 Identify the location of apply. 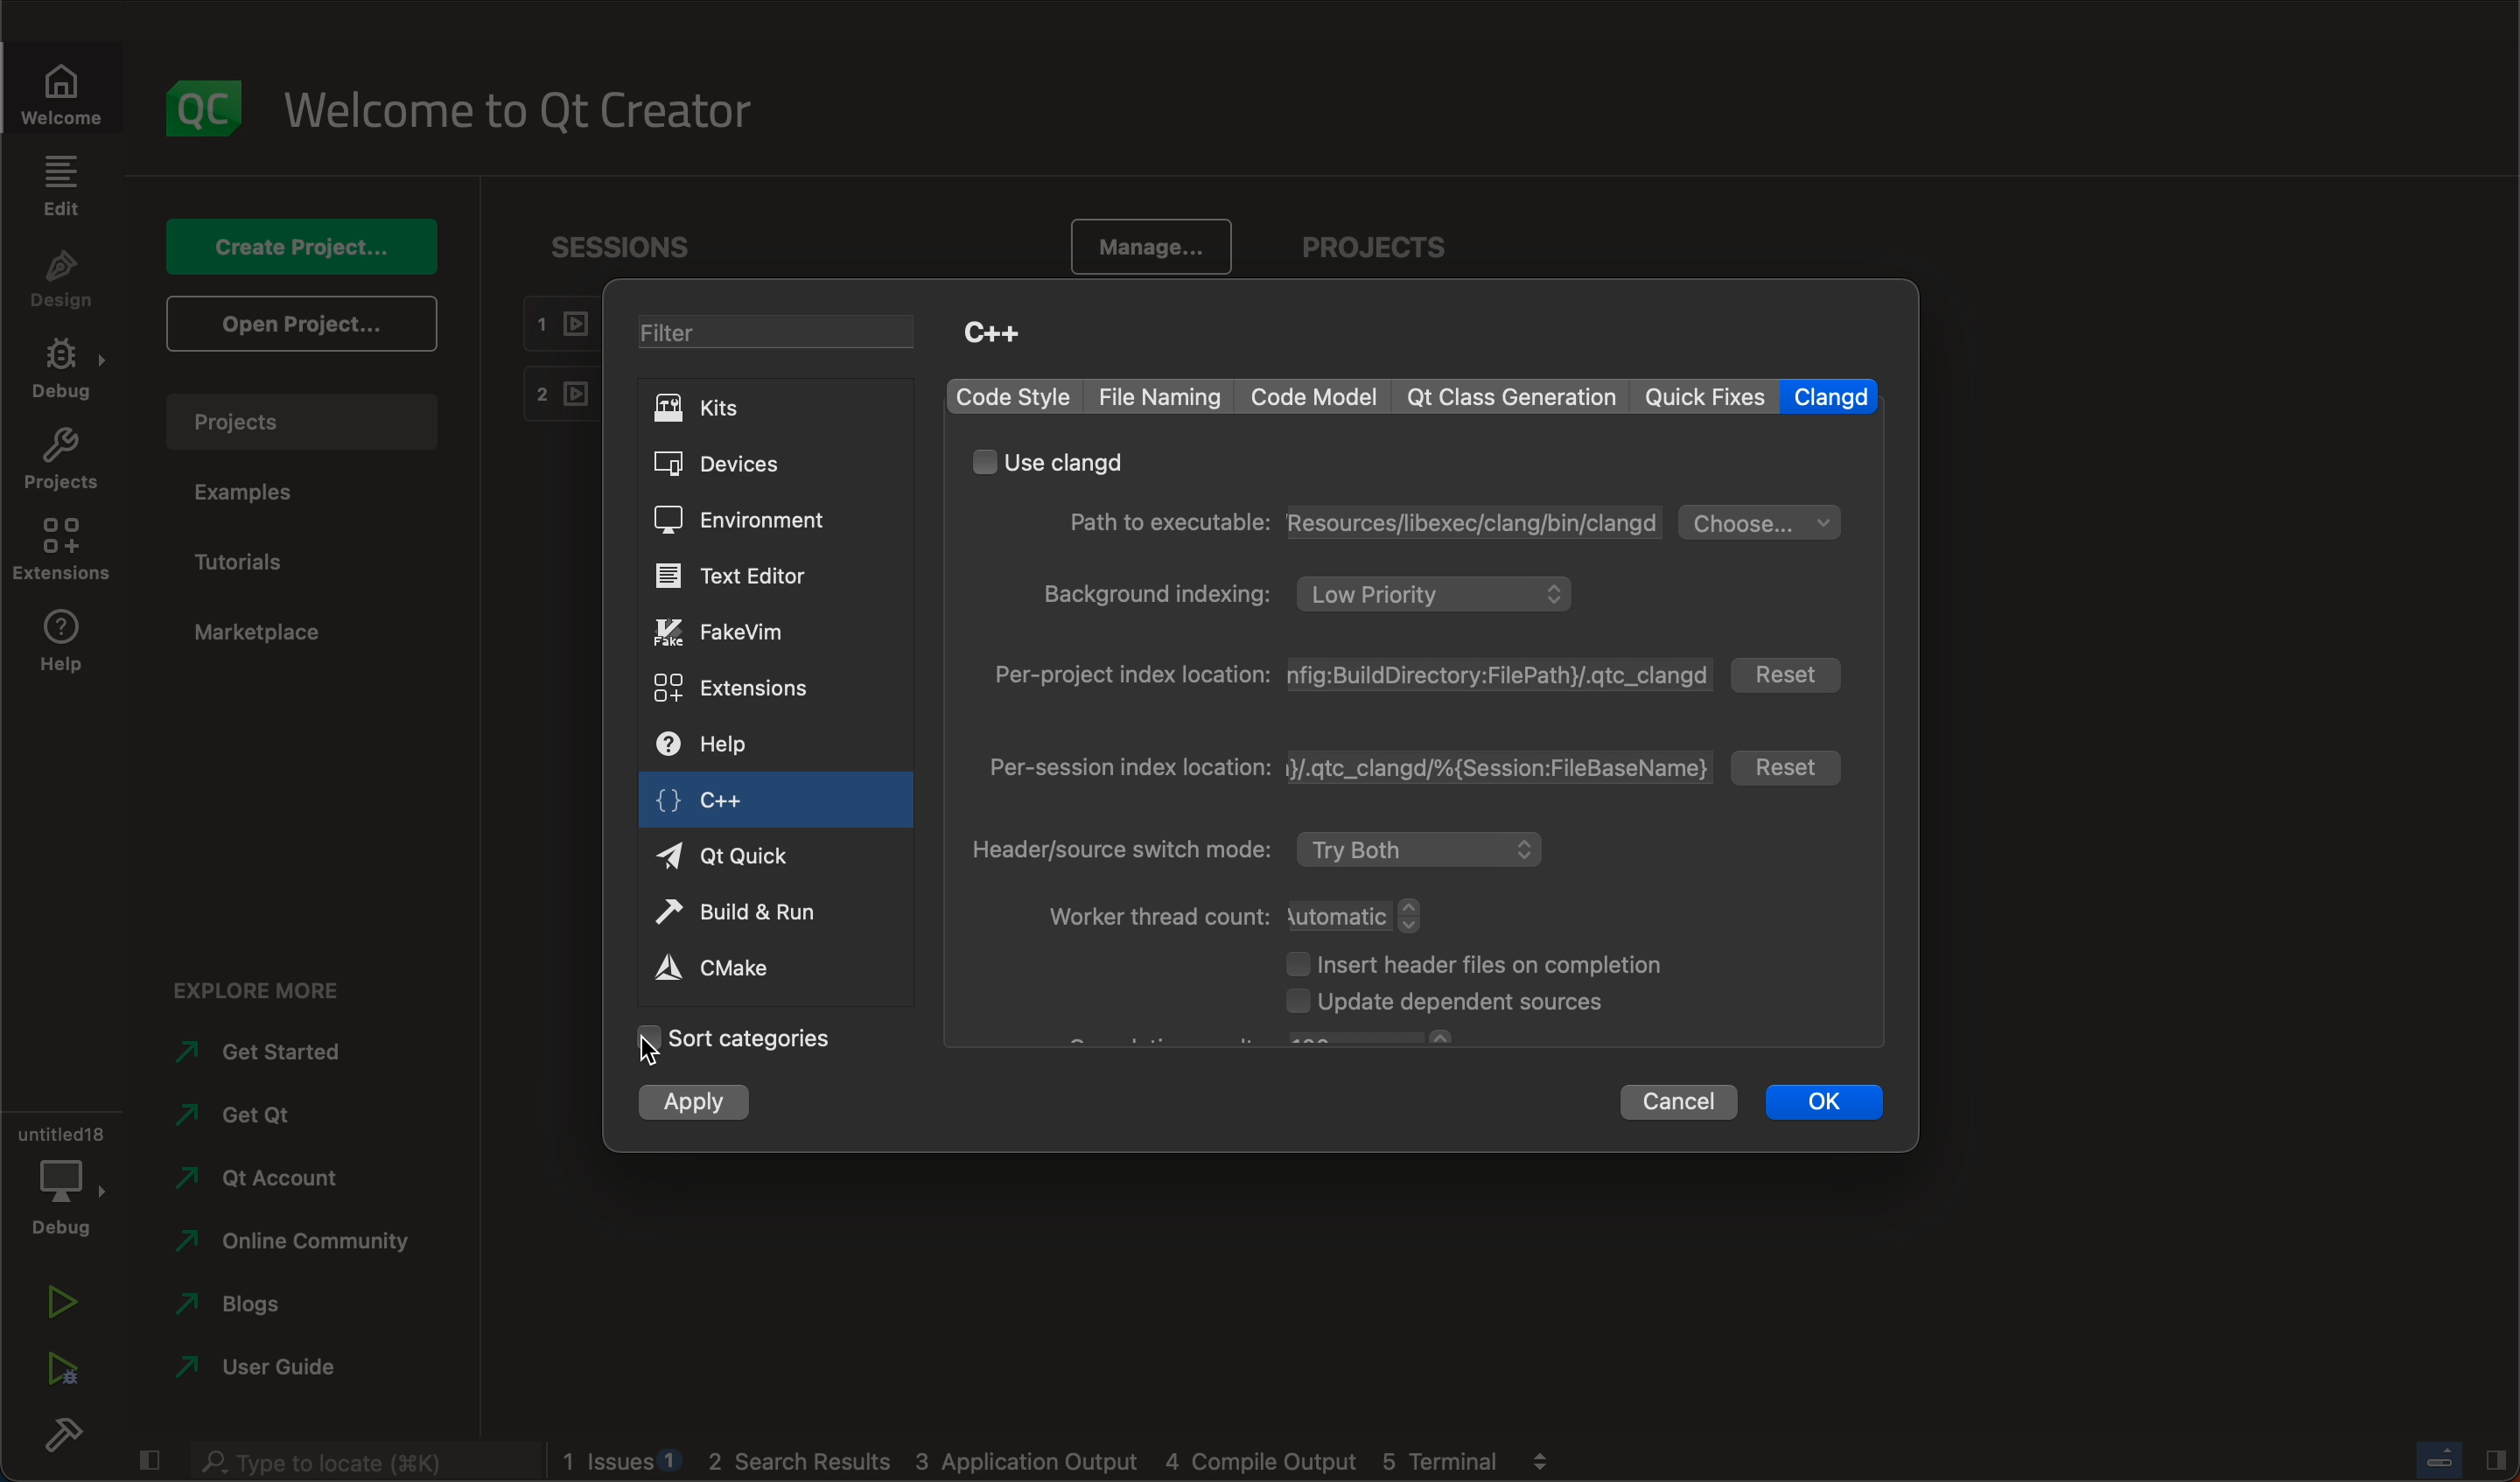
(712, 1100).